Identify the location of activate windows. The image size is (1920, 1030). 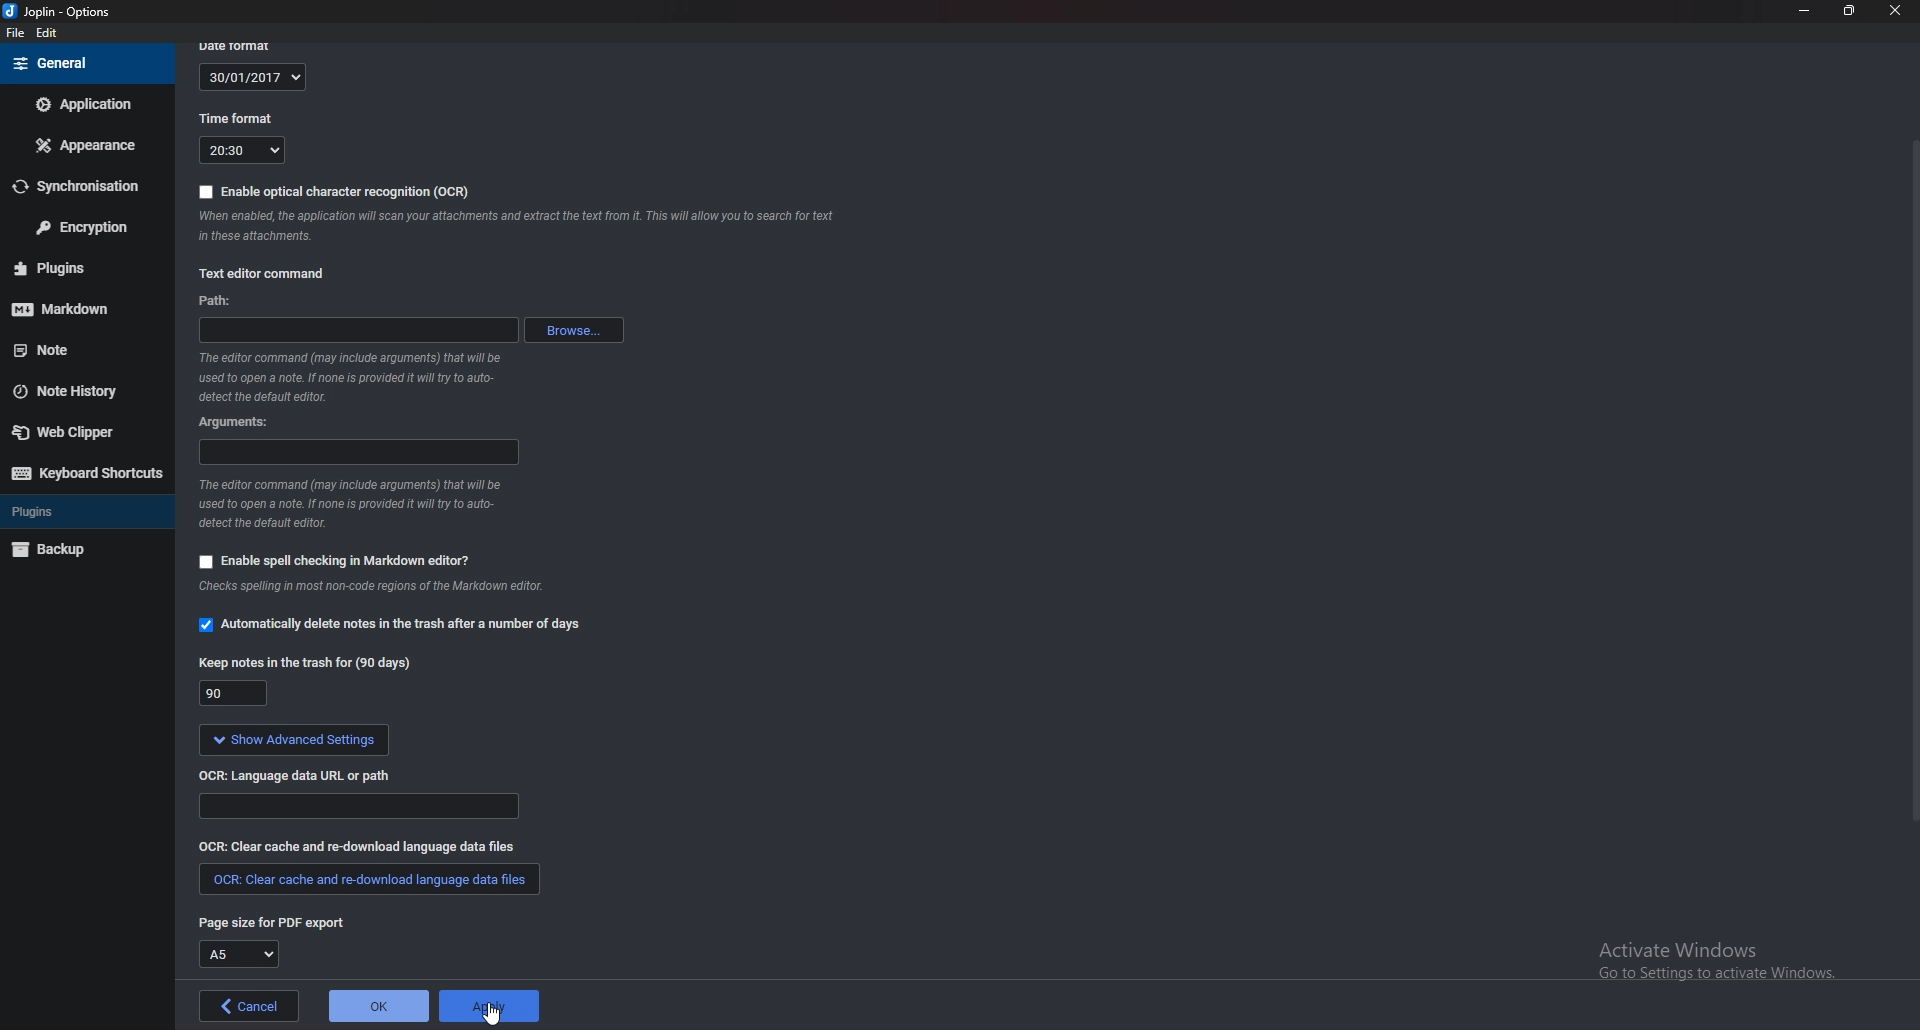
(1722, 969).